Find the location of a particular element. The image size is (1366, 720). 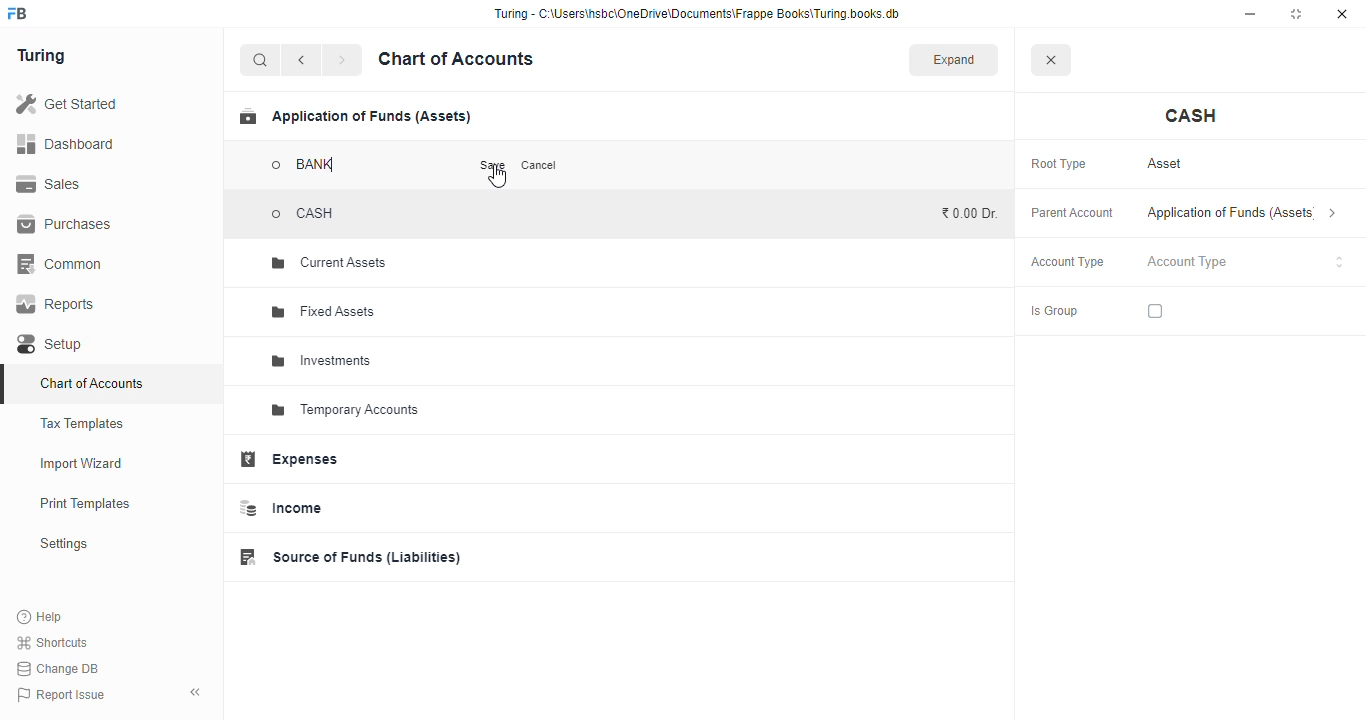

reports is located at coordinates (56, 304).